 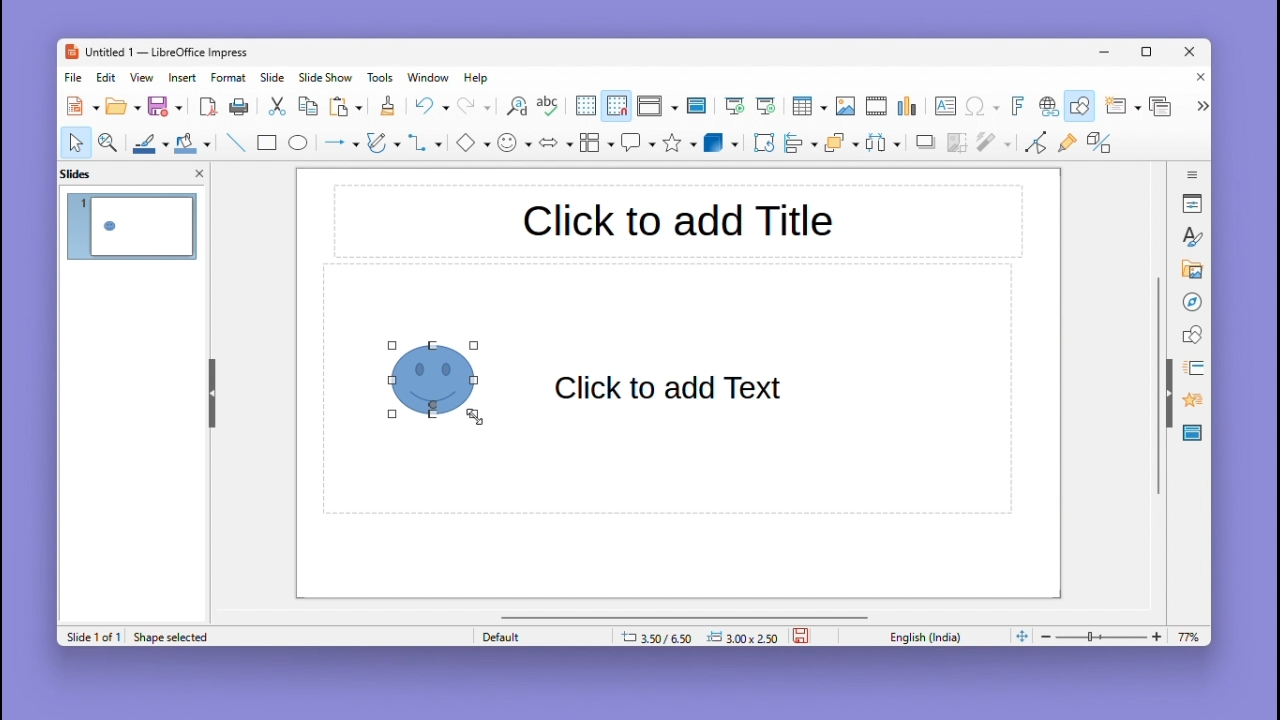 I want to click on Brush, so click(x=145, y=140).